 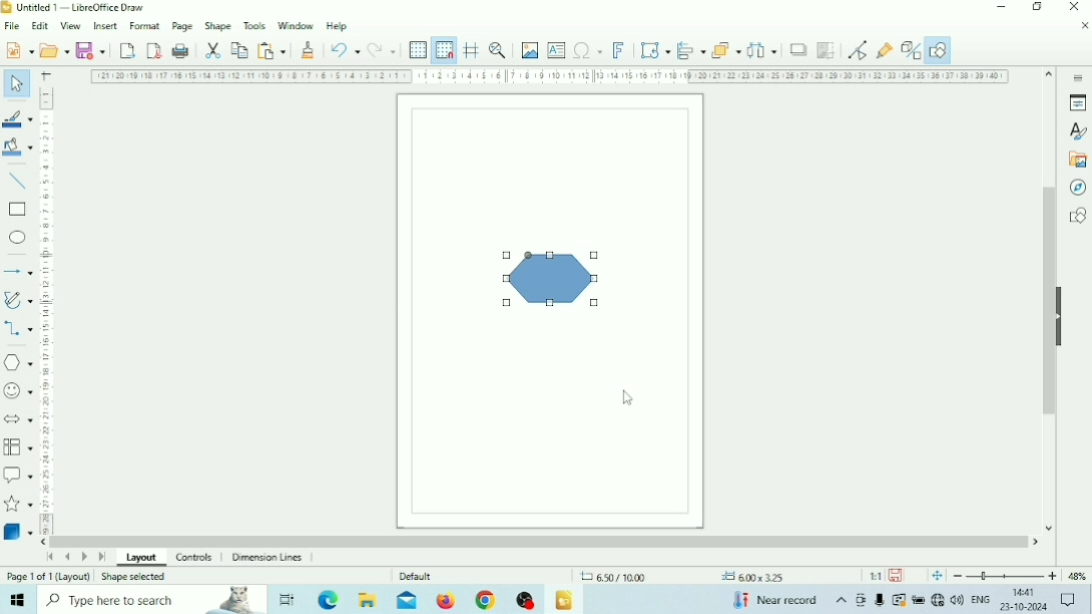 I want to click on Shape, so click(x=549, y=278).